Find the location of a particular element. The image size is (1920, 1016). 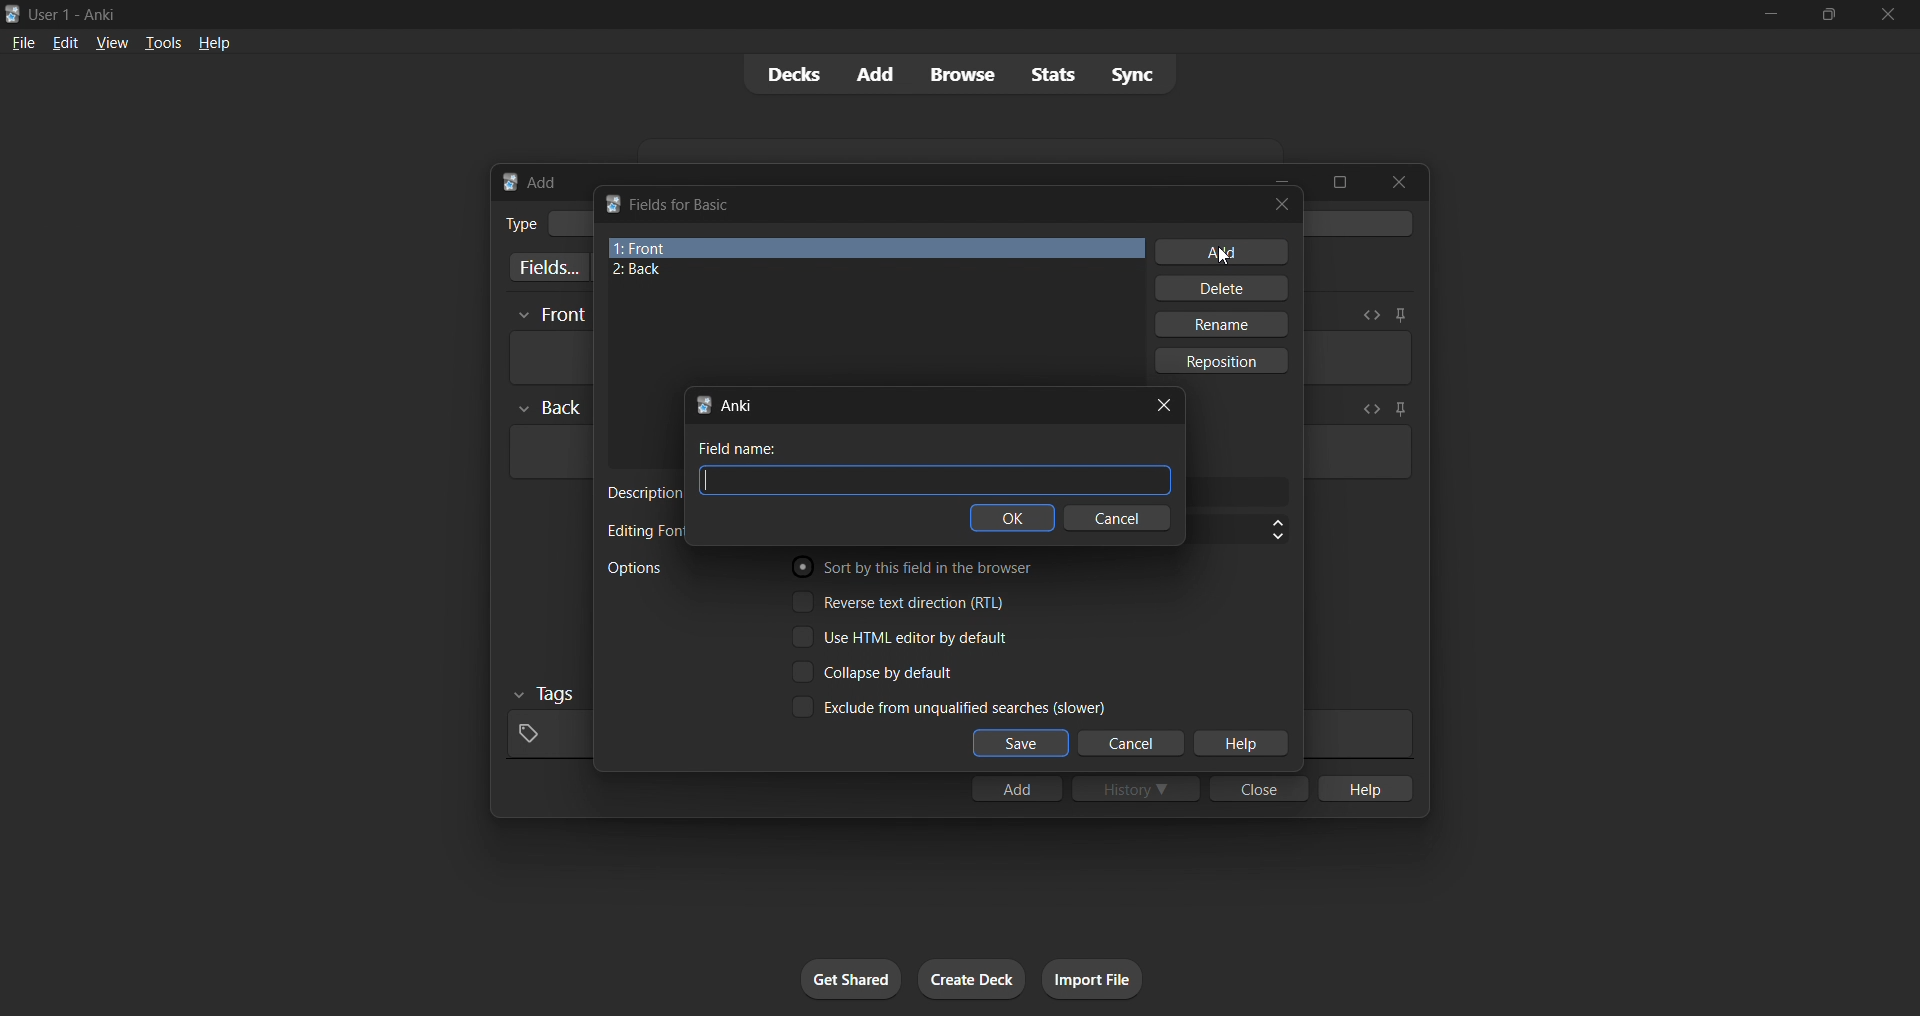

history is located at coordinates (1136, 788).